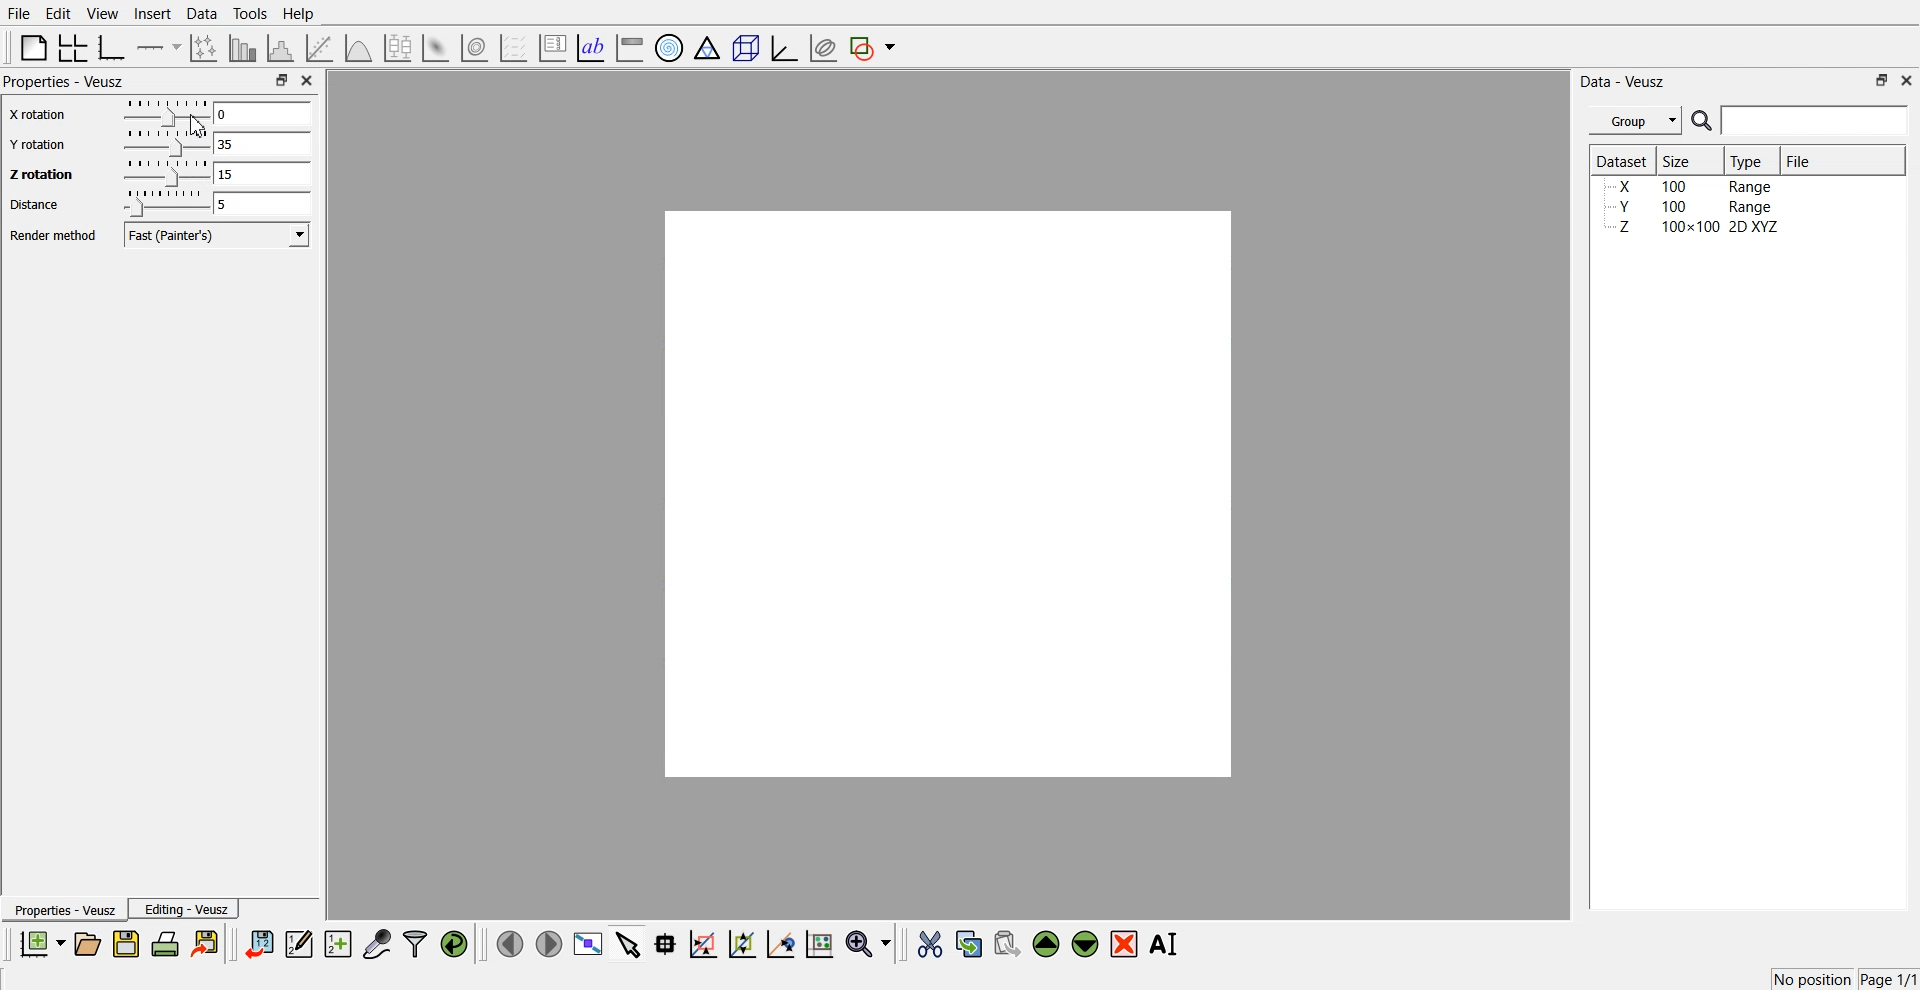  I want to click on Z rotation, so click(38, 174).